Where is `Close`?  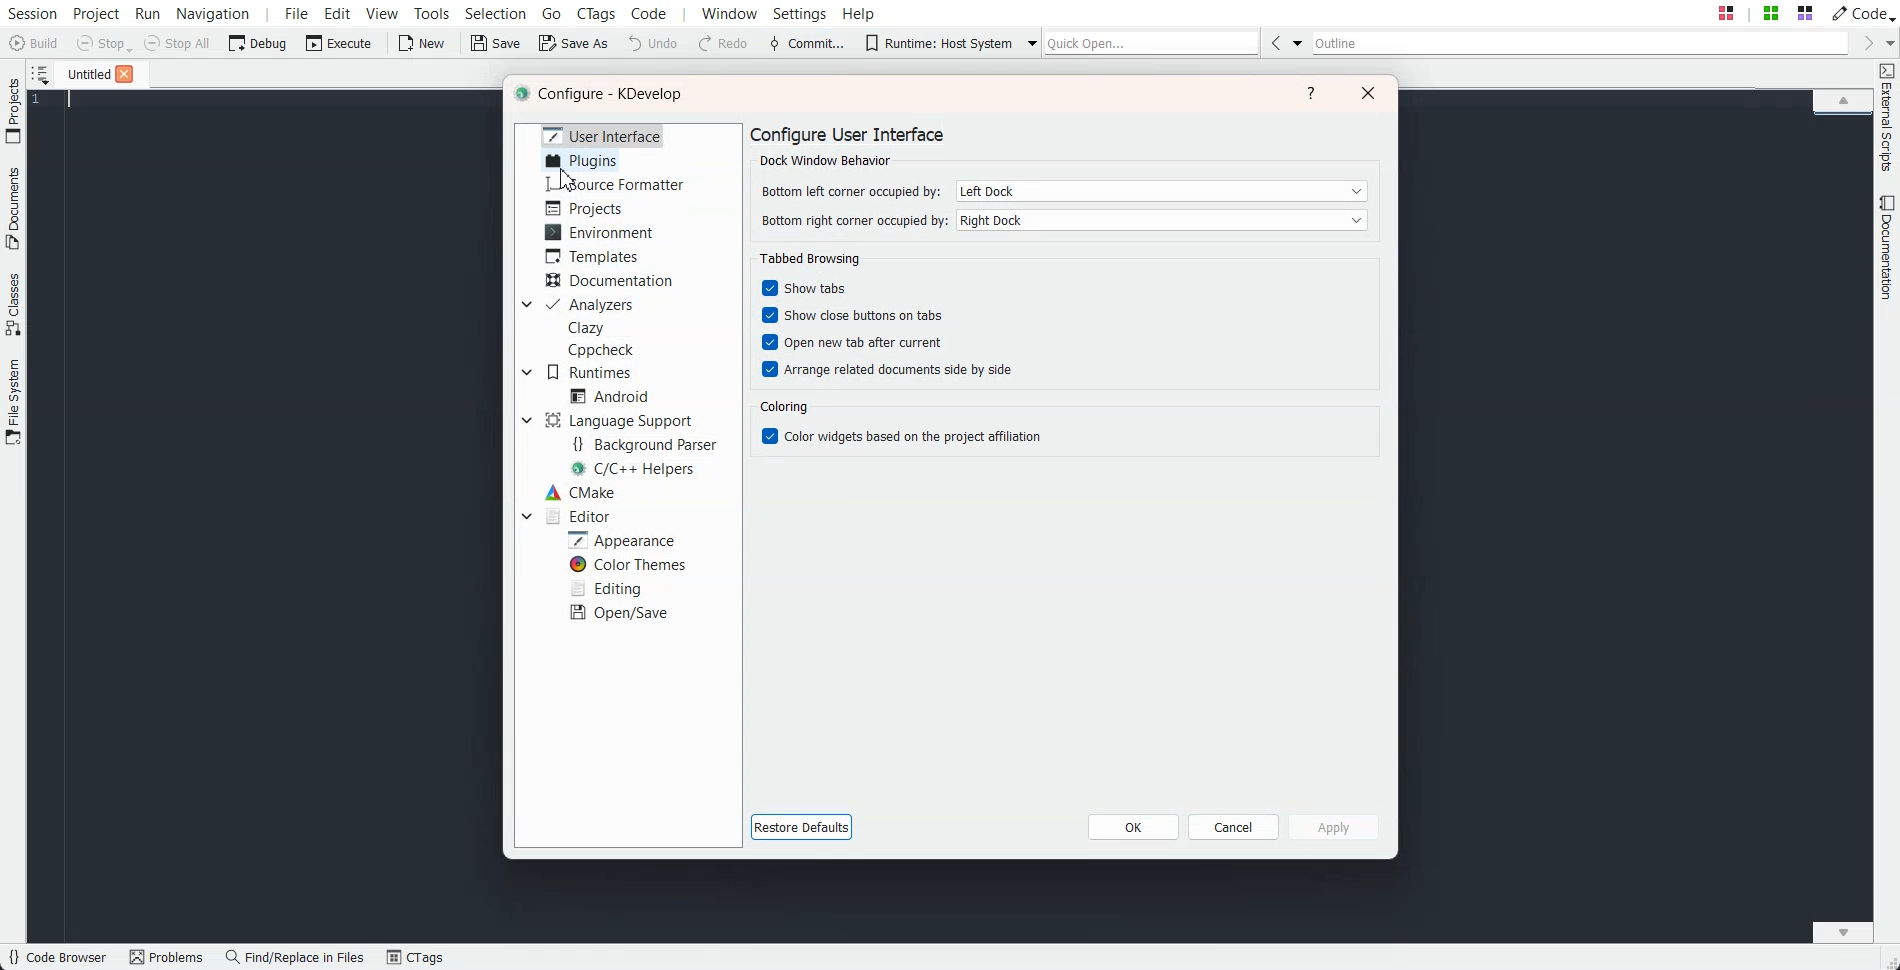 Close is located at coordinates (1368, 92).